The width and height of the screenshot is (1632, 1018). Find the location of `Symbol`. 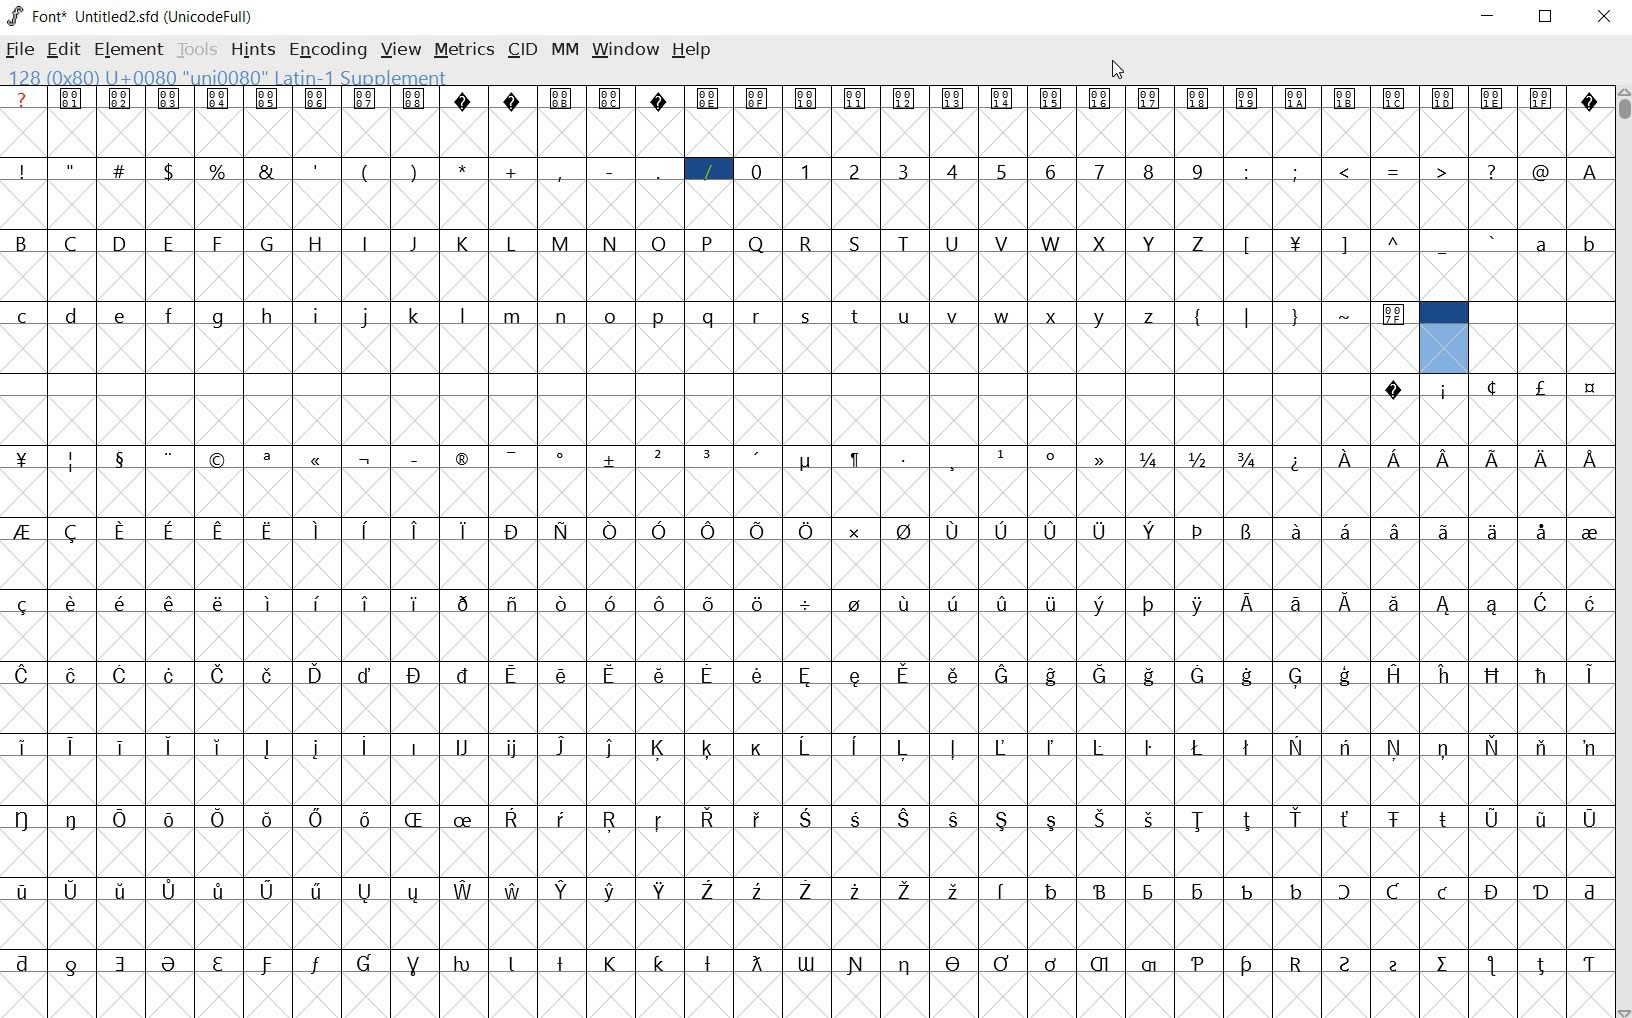

Symbol is located at coordinates (1347, 101).